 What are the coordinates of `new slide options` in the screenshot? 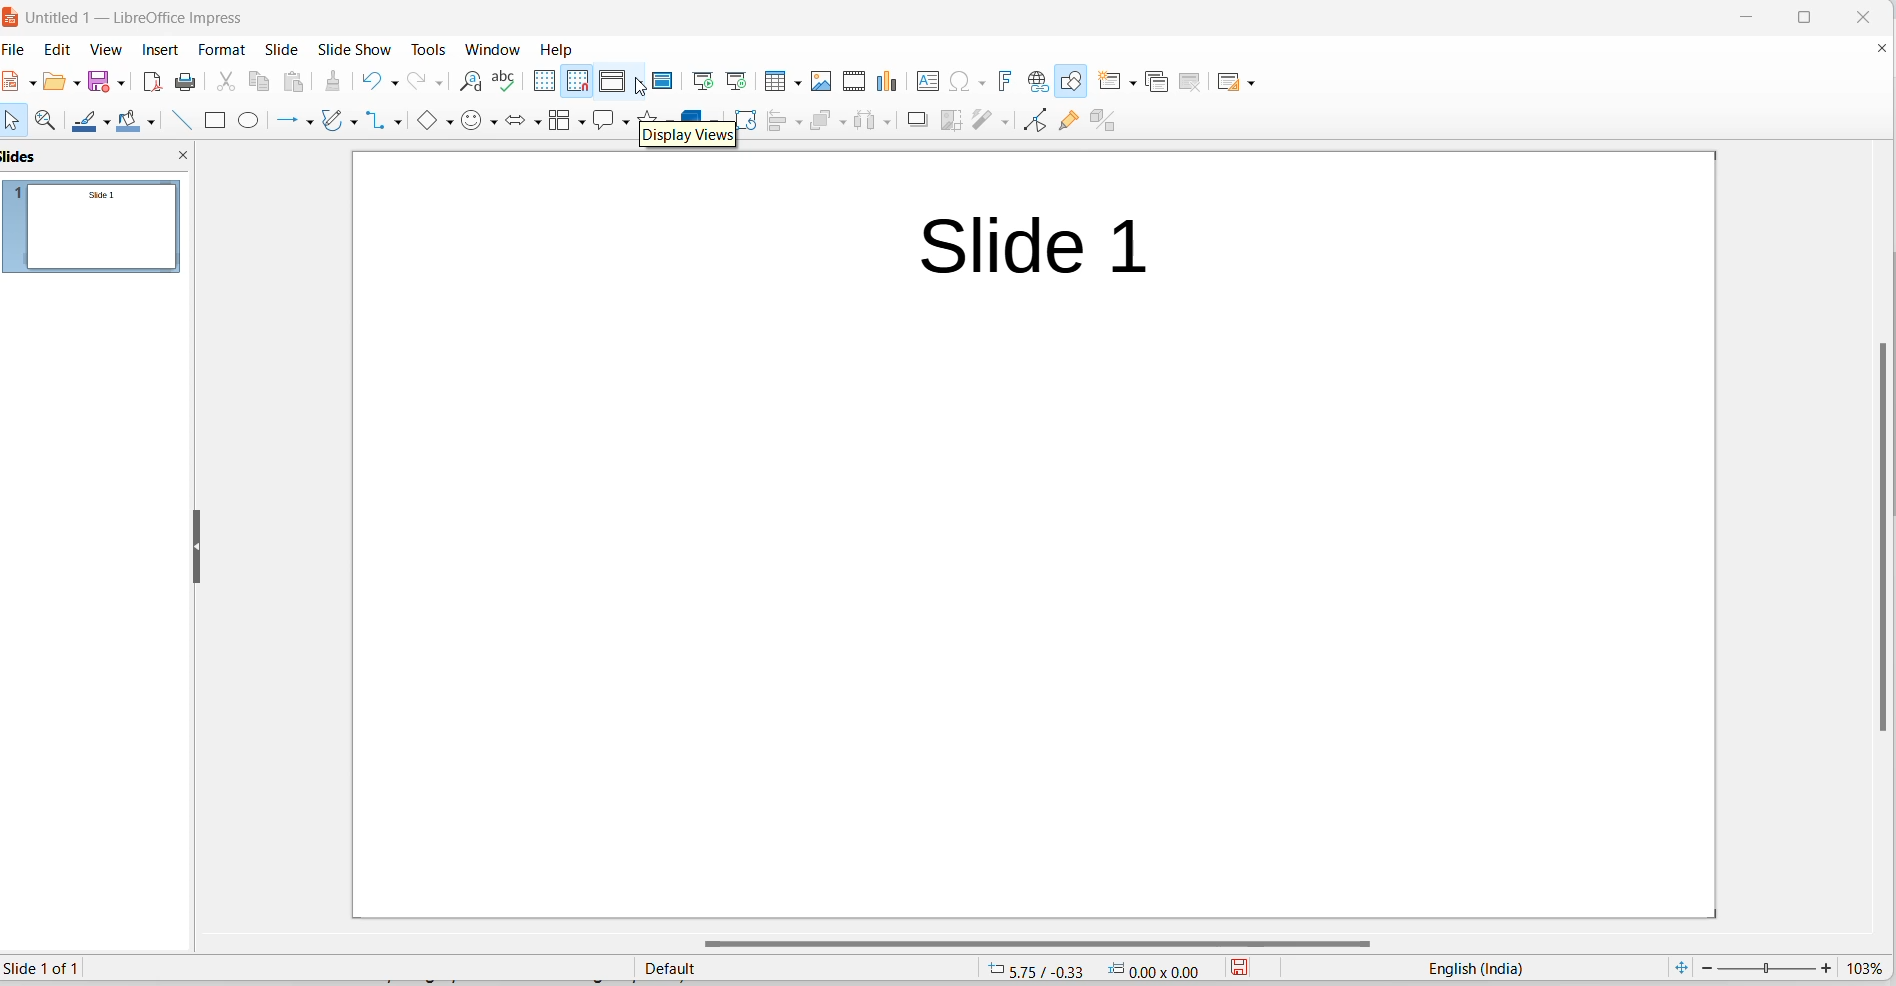 It's located at (1131, 82).